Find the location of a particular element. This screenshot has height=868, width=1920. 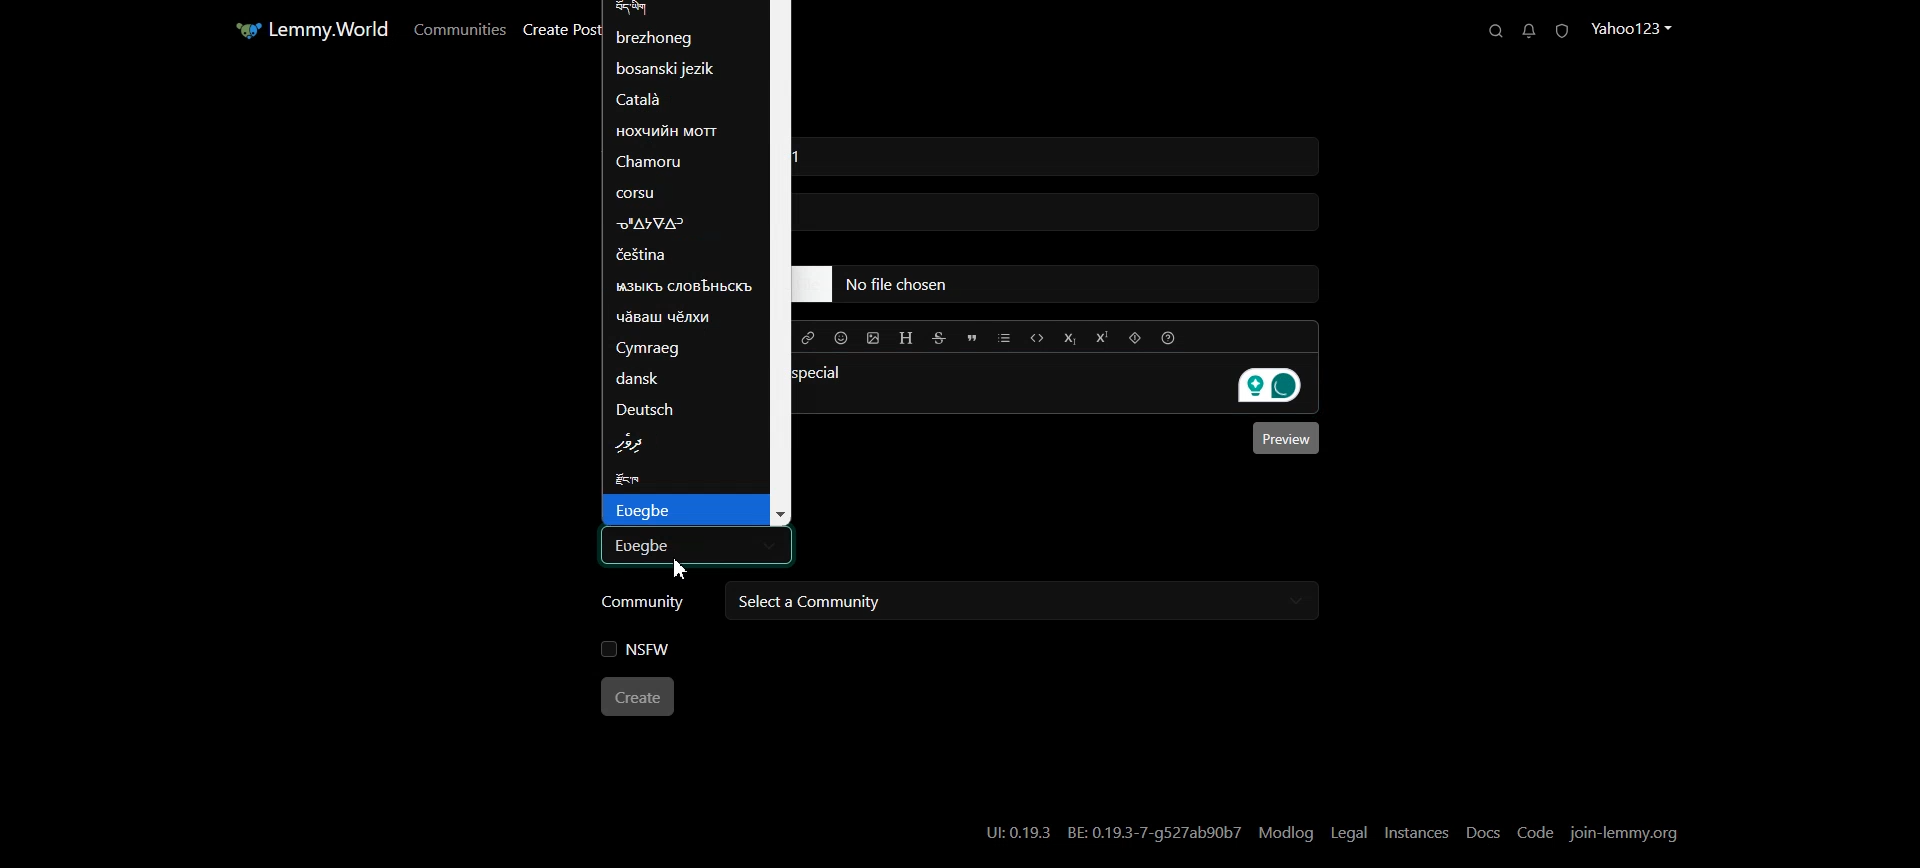

Quote is located at coordinates (972, 339).